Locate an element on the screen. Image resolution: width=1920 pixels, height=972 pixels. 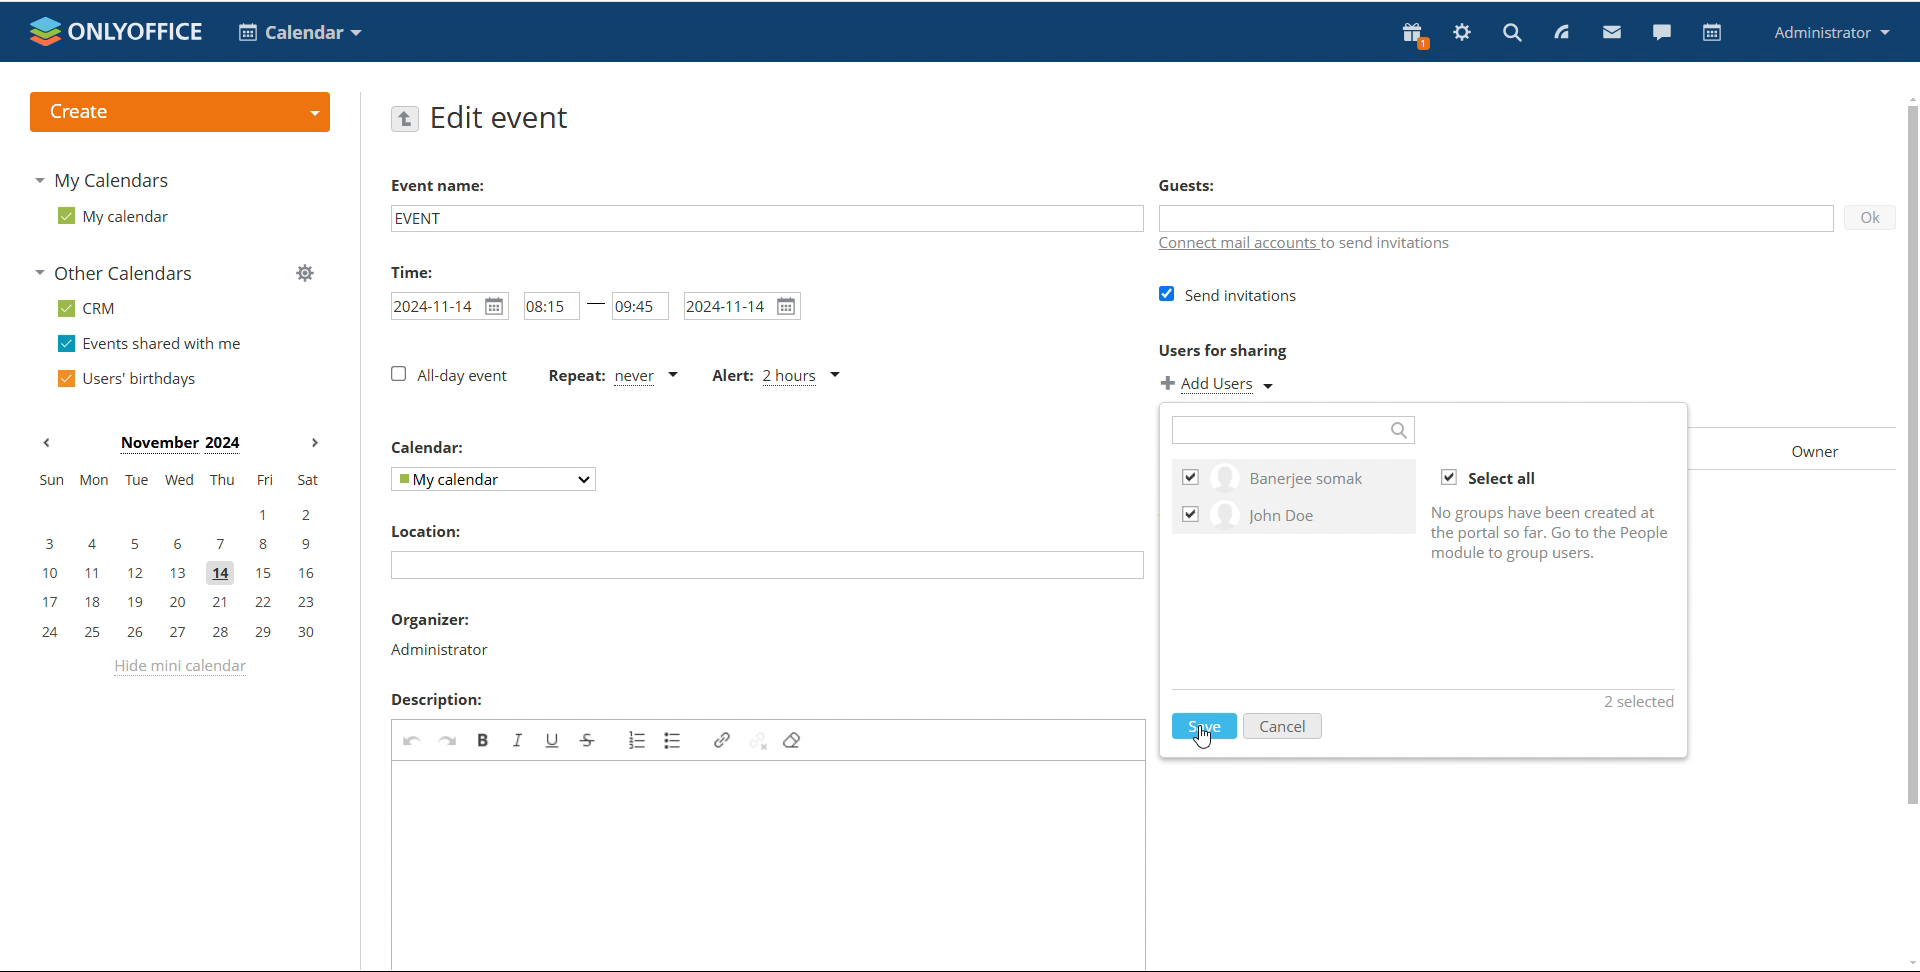
calendar is located at coordinates (1713, 33).